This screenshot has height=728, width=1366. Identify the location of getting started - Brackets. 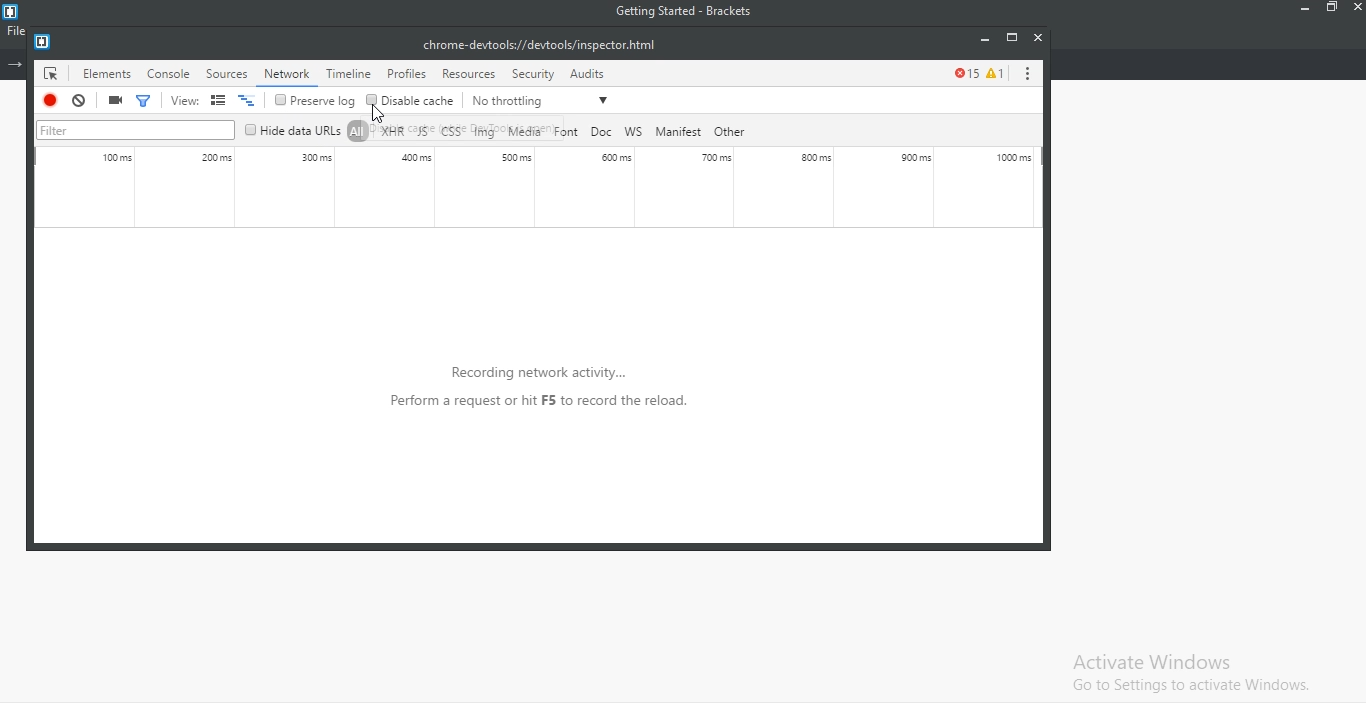
(693, 13).